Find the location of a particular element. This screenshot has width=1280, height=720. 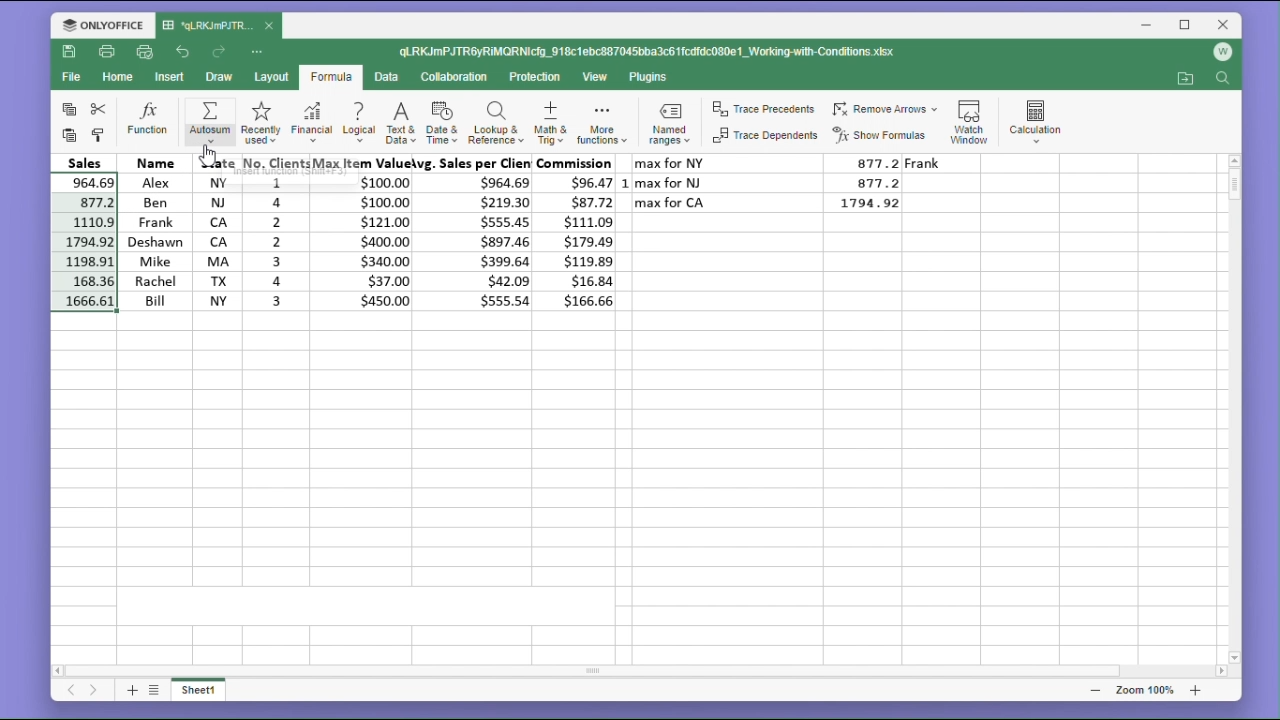

maximize is located at coordinates (1186, 24).